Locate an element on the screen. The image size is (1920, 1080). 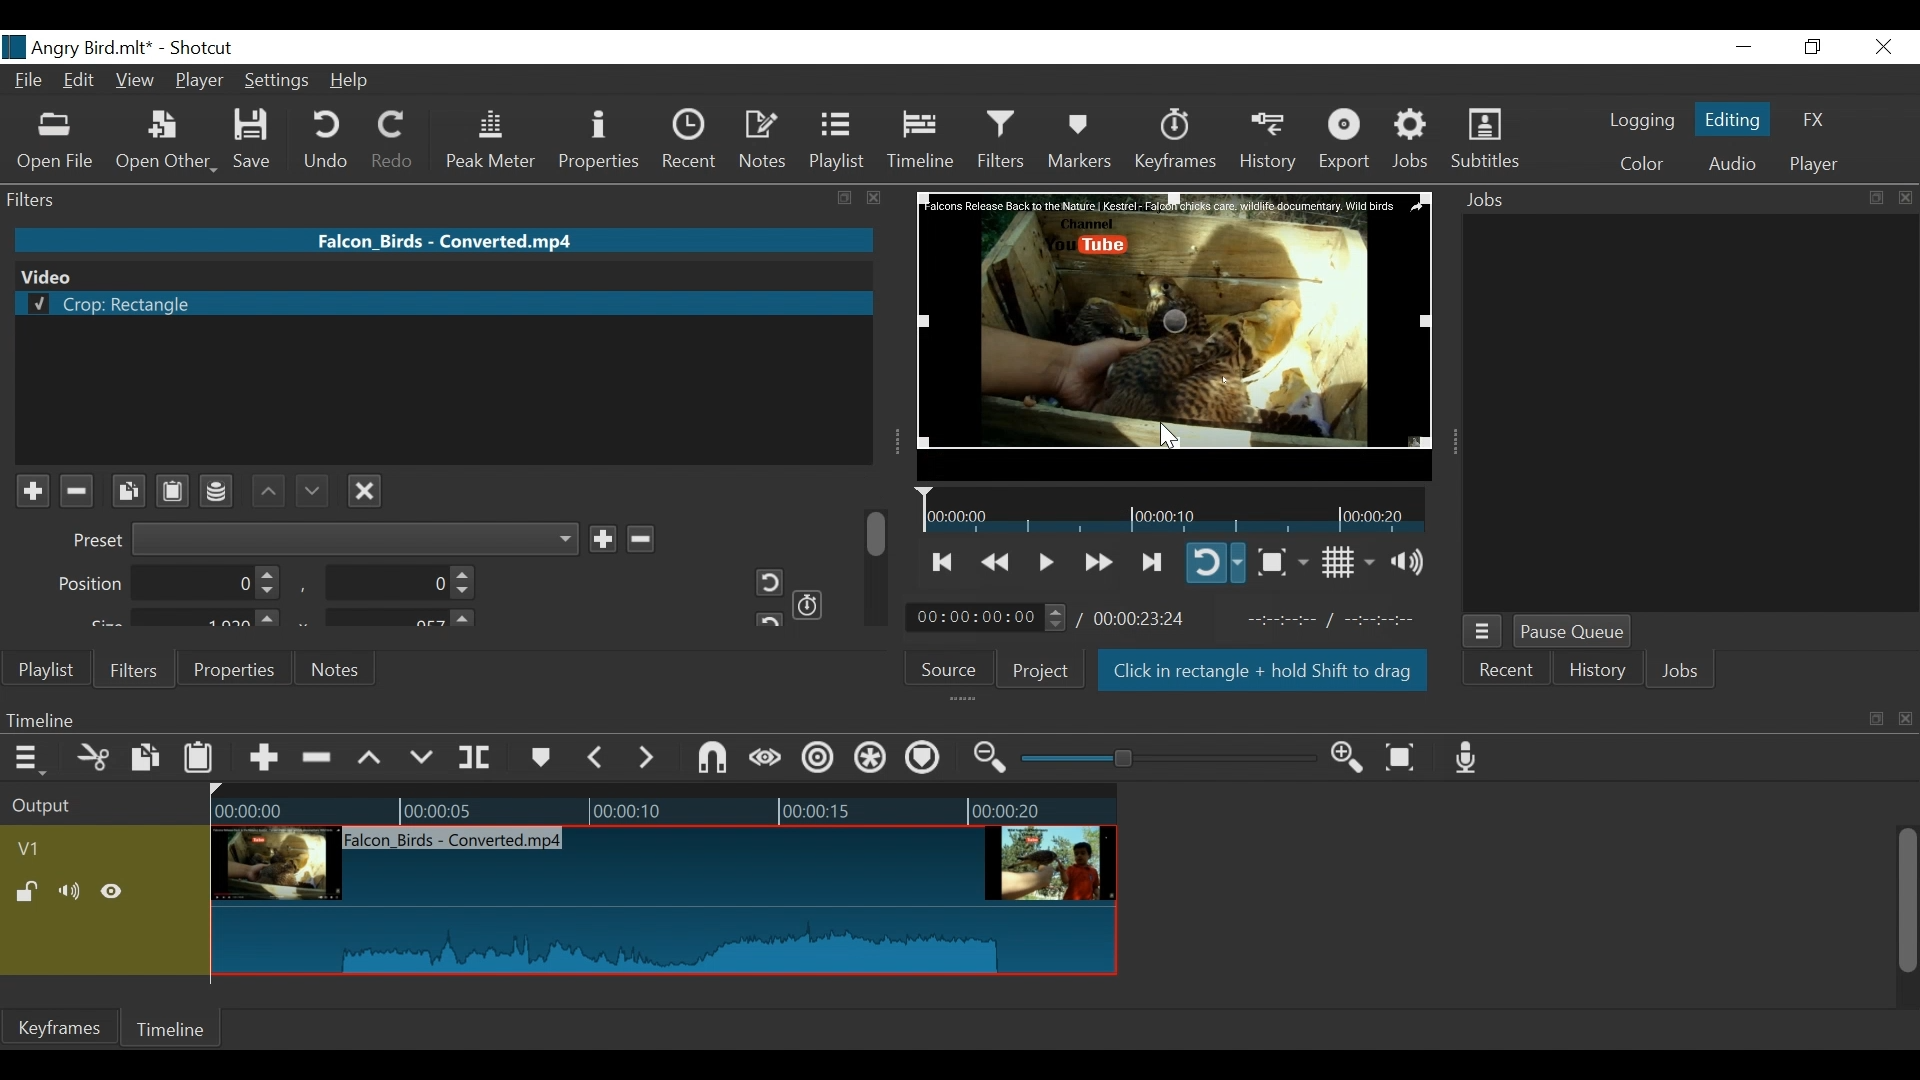
Timeline is located at coordinates (1174, 509).